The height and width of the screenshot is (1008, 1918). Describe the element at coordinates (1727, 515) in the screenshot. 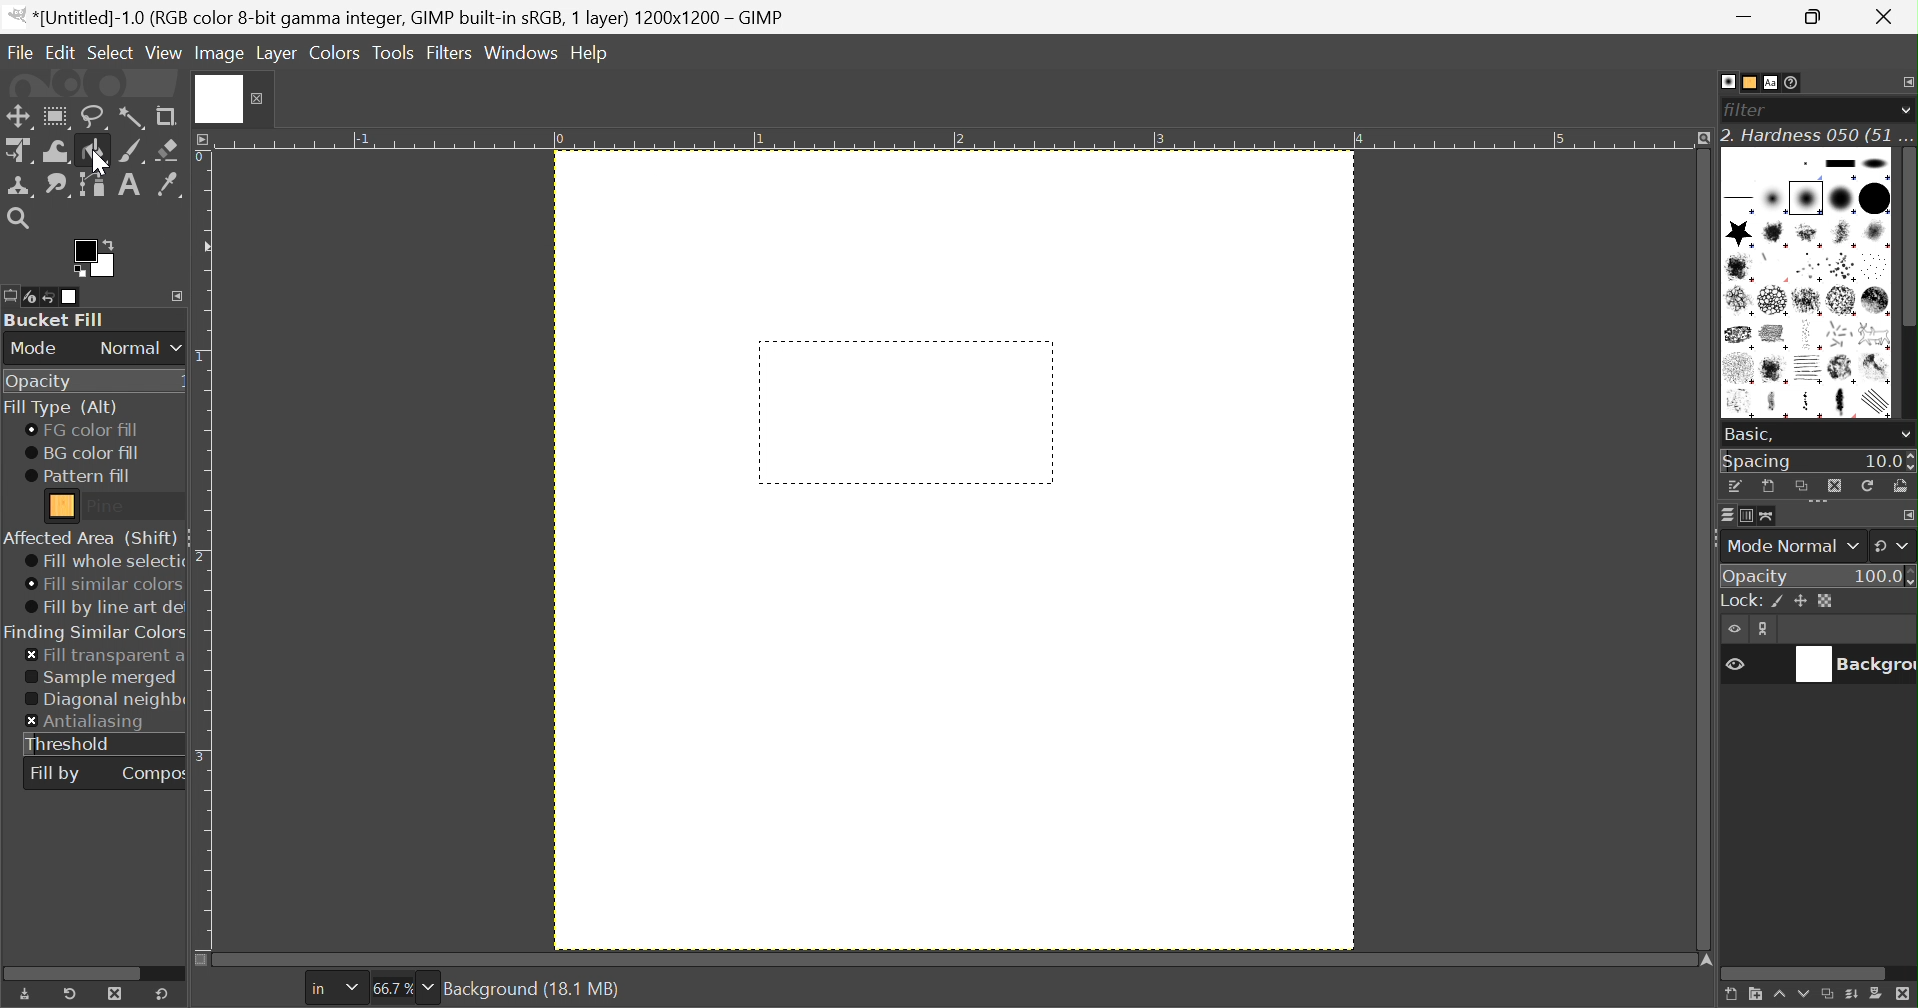

I see `Layers` at that location.